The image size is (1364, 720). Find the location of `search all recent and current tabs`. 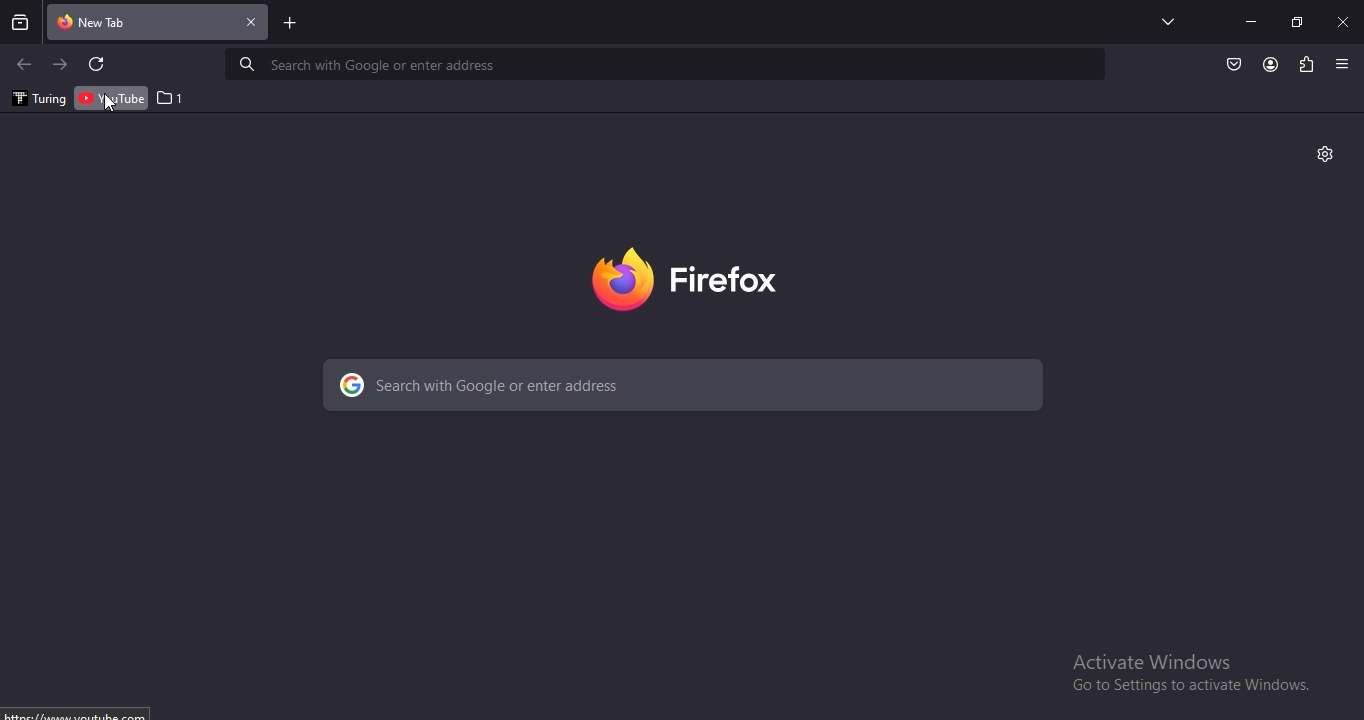

search all recent and current tabs is located at coordinates (22, 24).